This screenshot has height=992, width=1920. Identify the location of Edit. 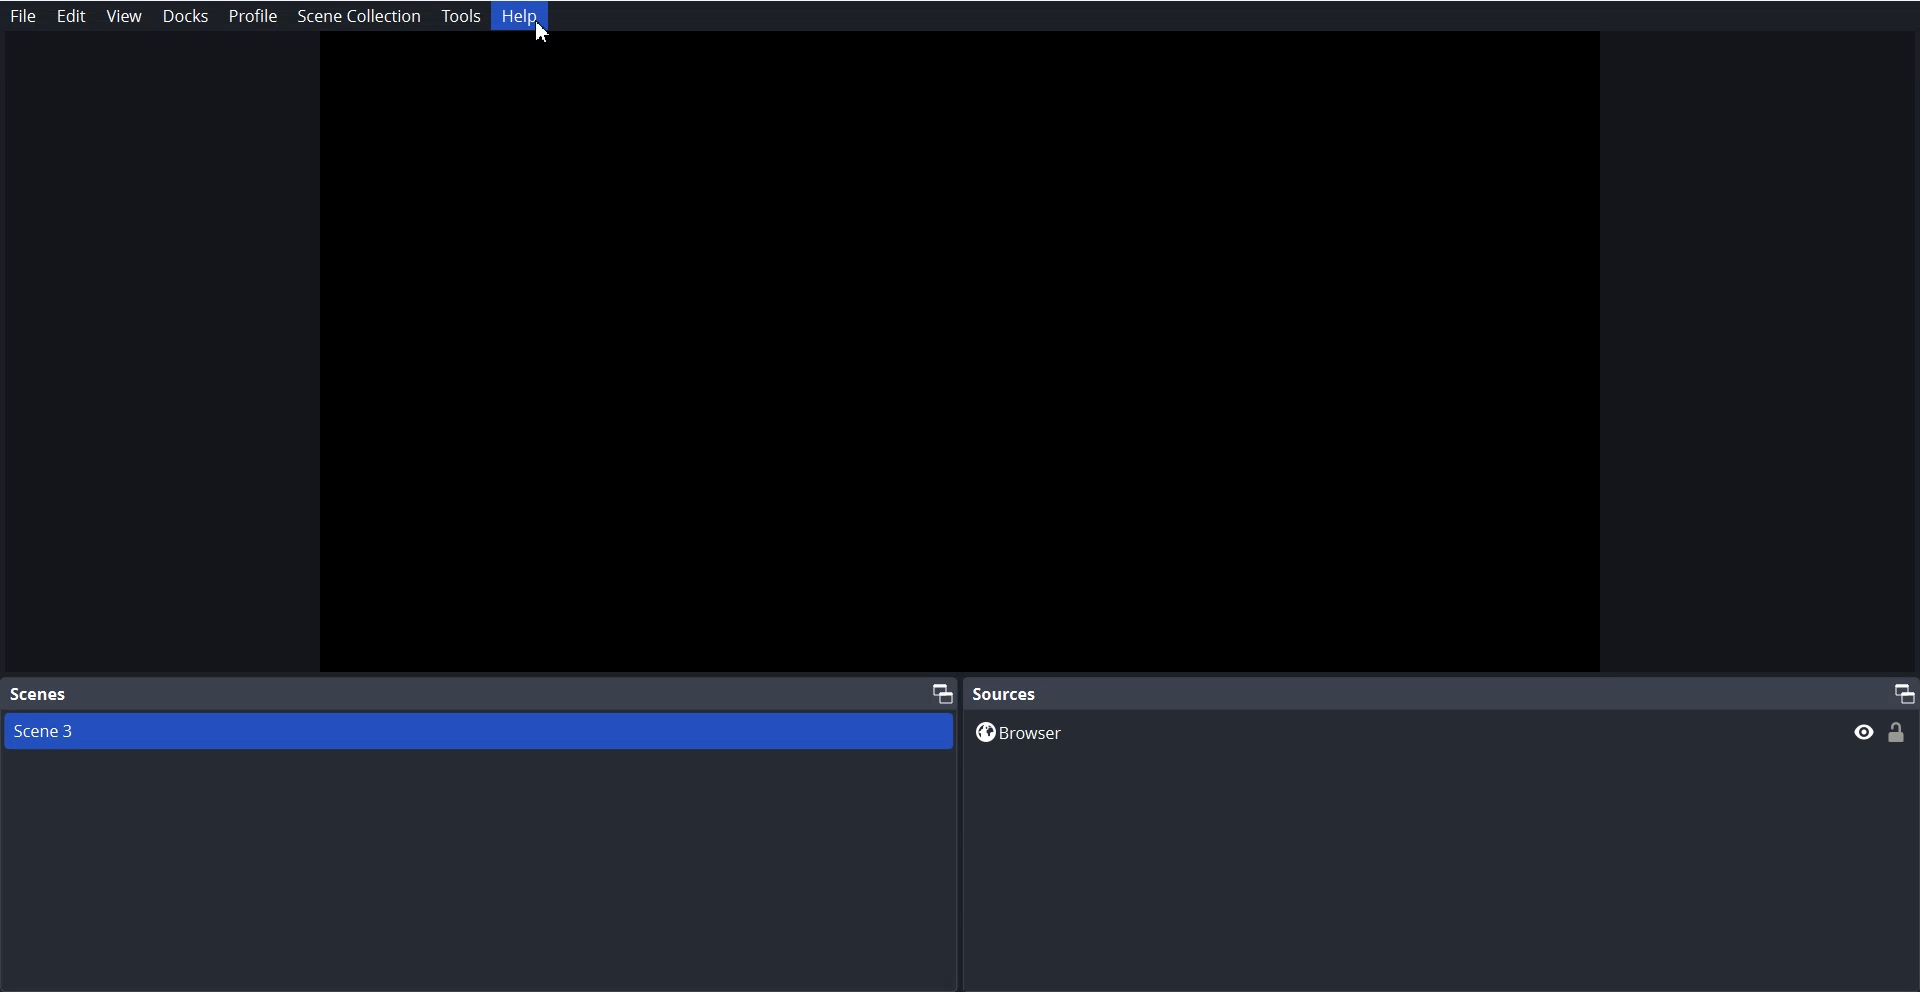
(71, 13).